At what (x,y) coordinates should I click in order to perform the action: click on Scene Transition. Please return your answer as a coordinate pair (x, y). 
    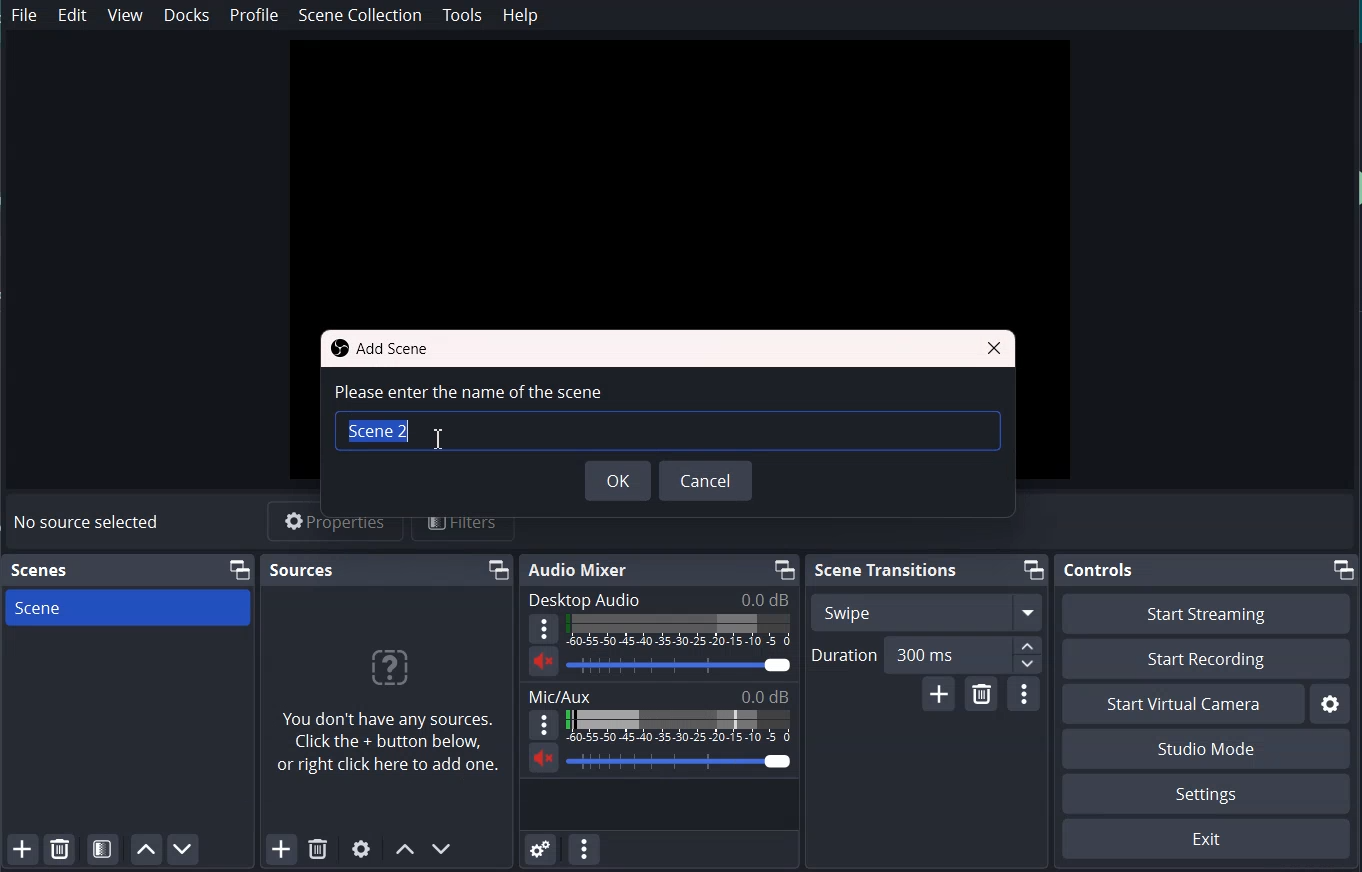
    Looking at the image, I should click on (887, 571).